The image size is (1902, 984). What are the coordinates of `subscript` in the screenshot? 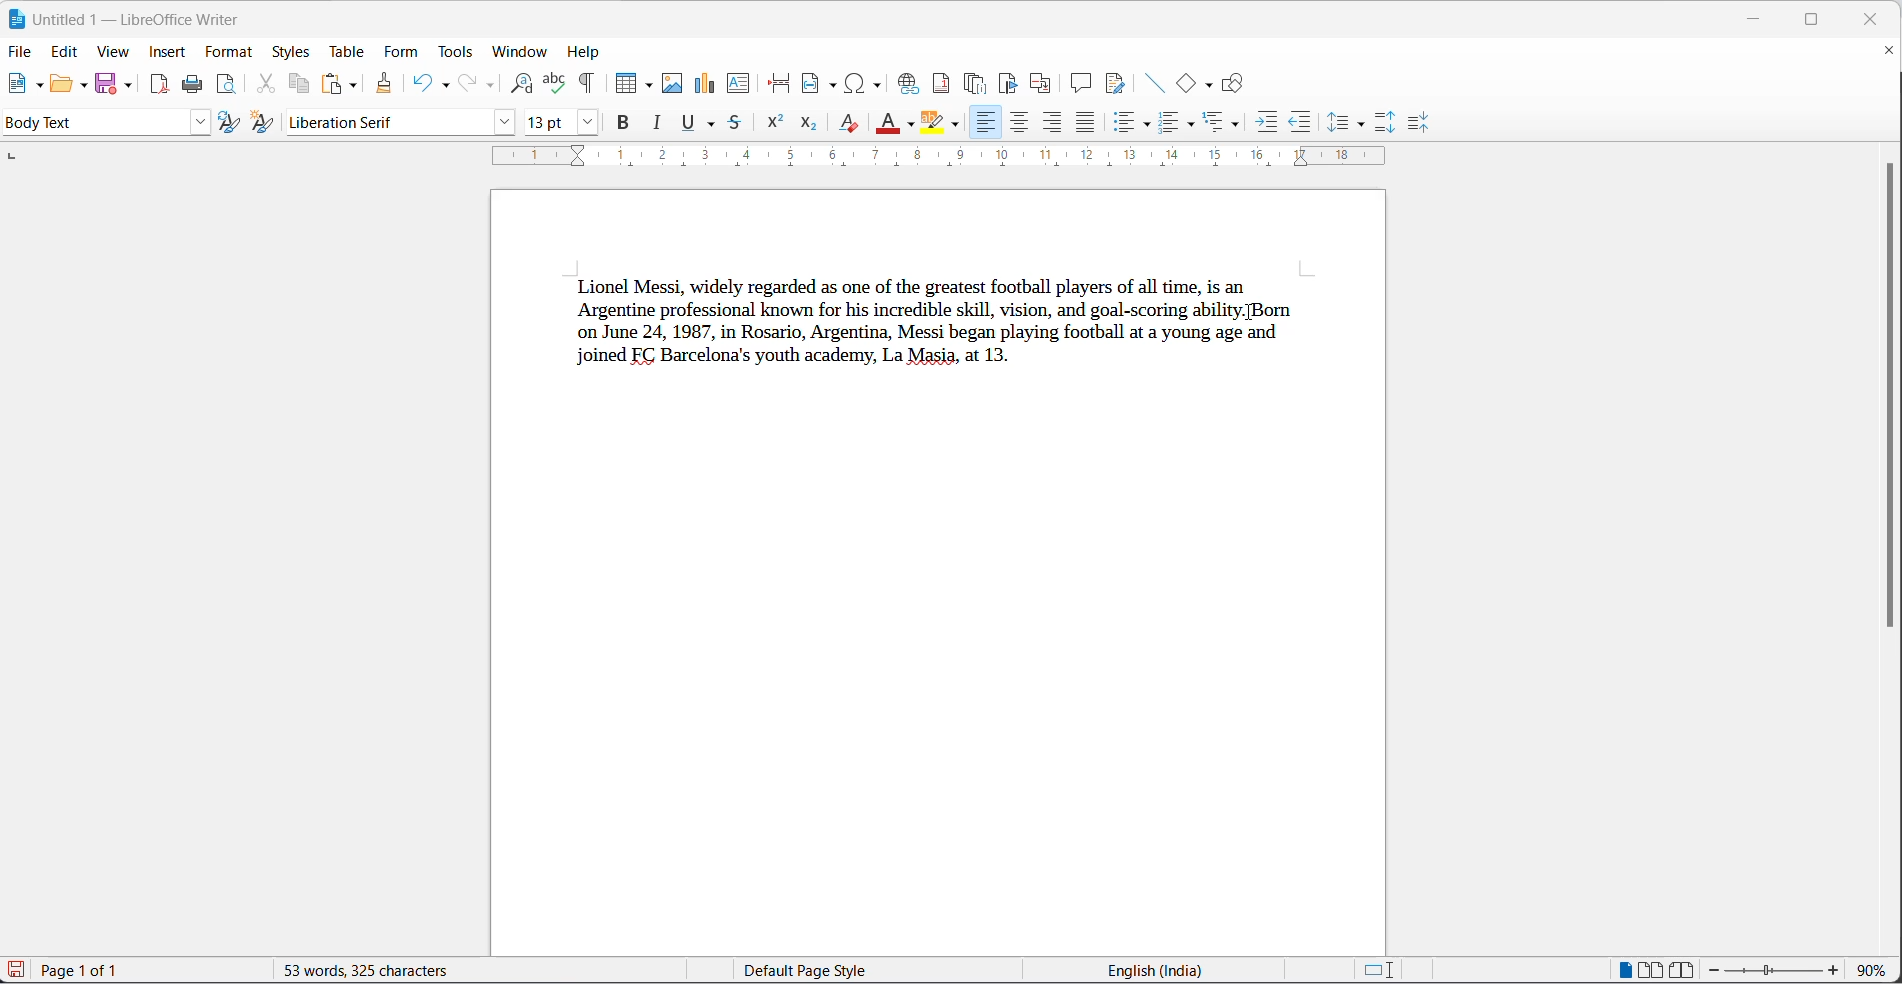 It's located at (810, 123).